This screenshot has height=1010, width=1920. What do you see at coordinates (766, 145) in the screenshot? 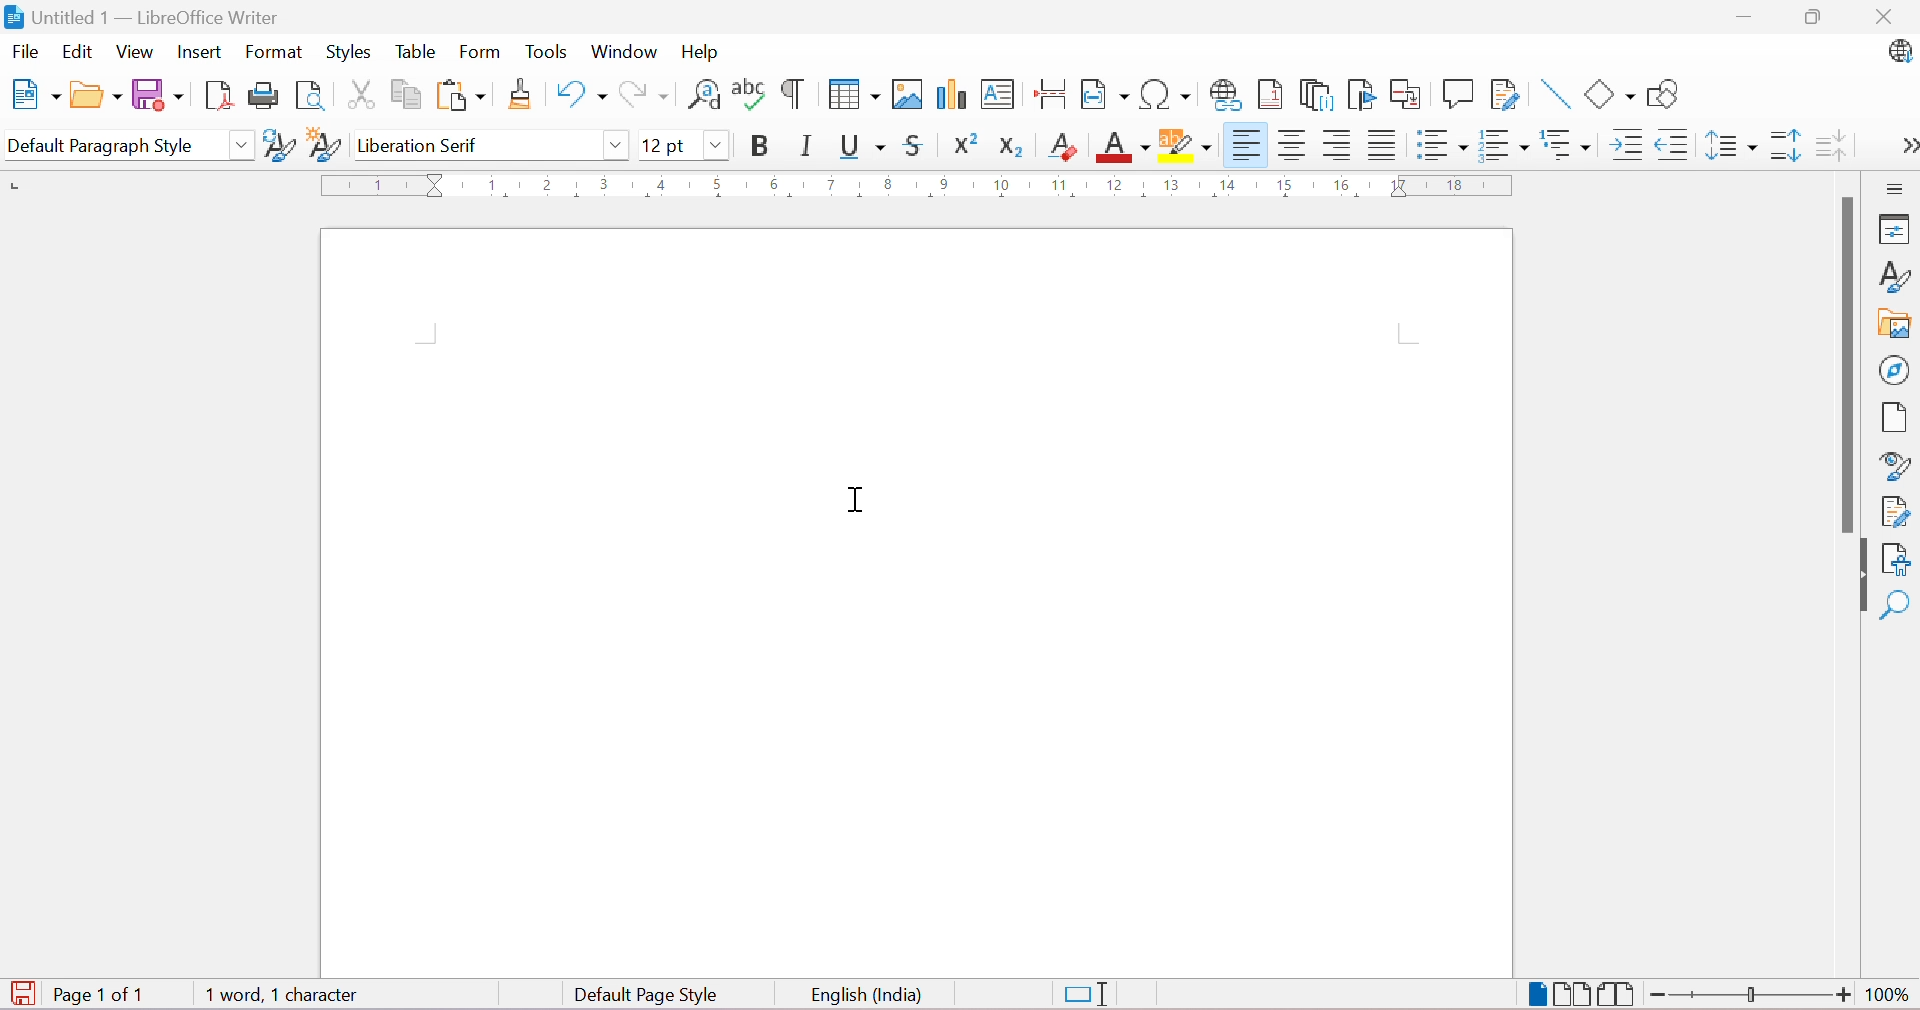
I see `Bold` at bounding box center [766, 145].